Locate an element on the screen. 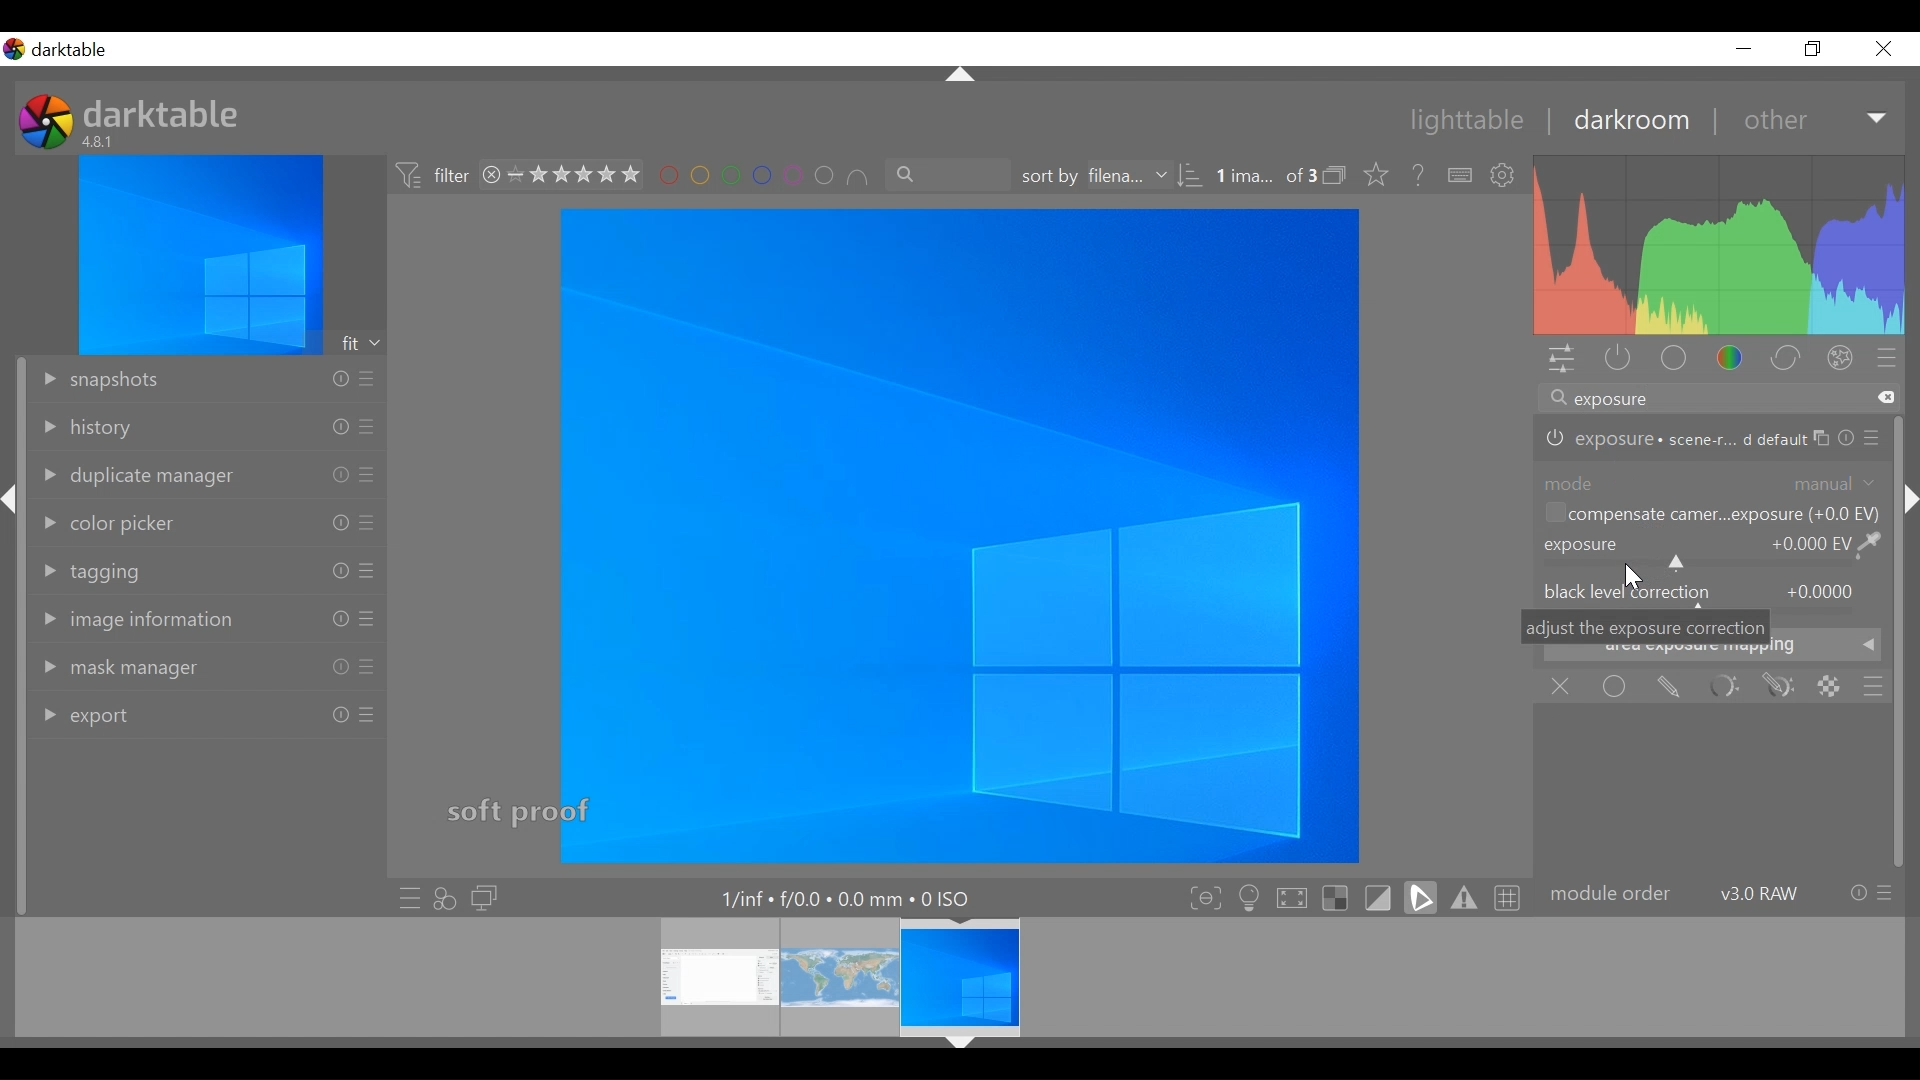 The height and width of the screenshot is (1080, 1920). toggle clipping indication is located at coordinates (1421, 895).